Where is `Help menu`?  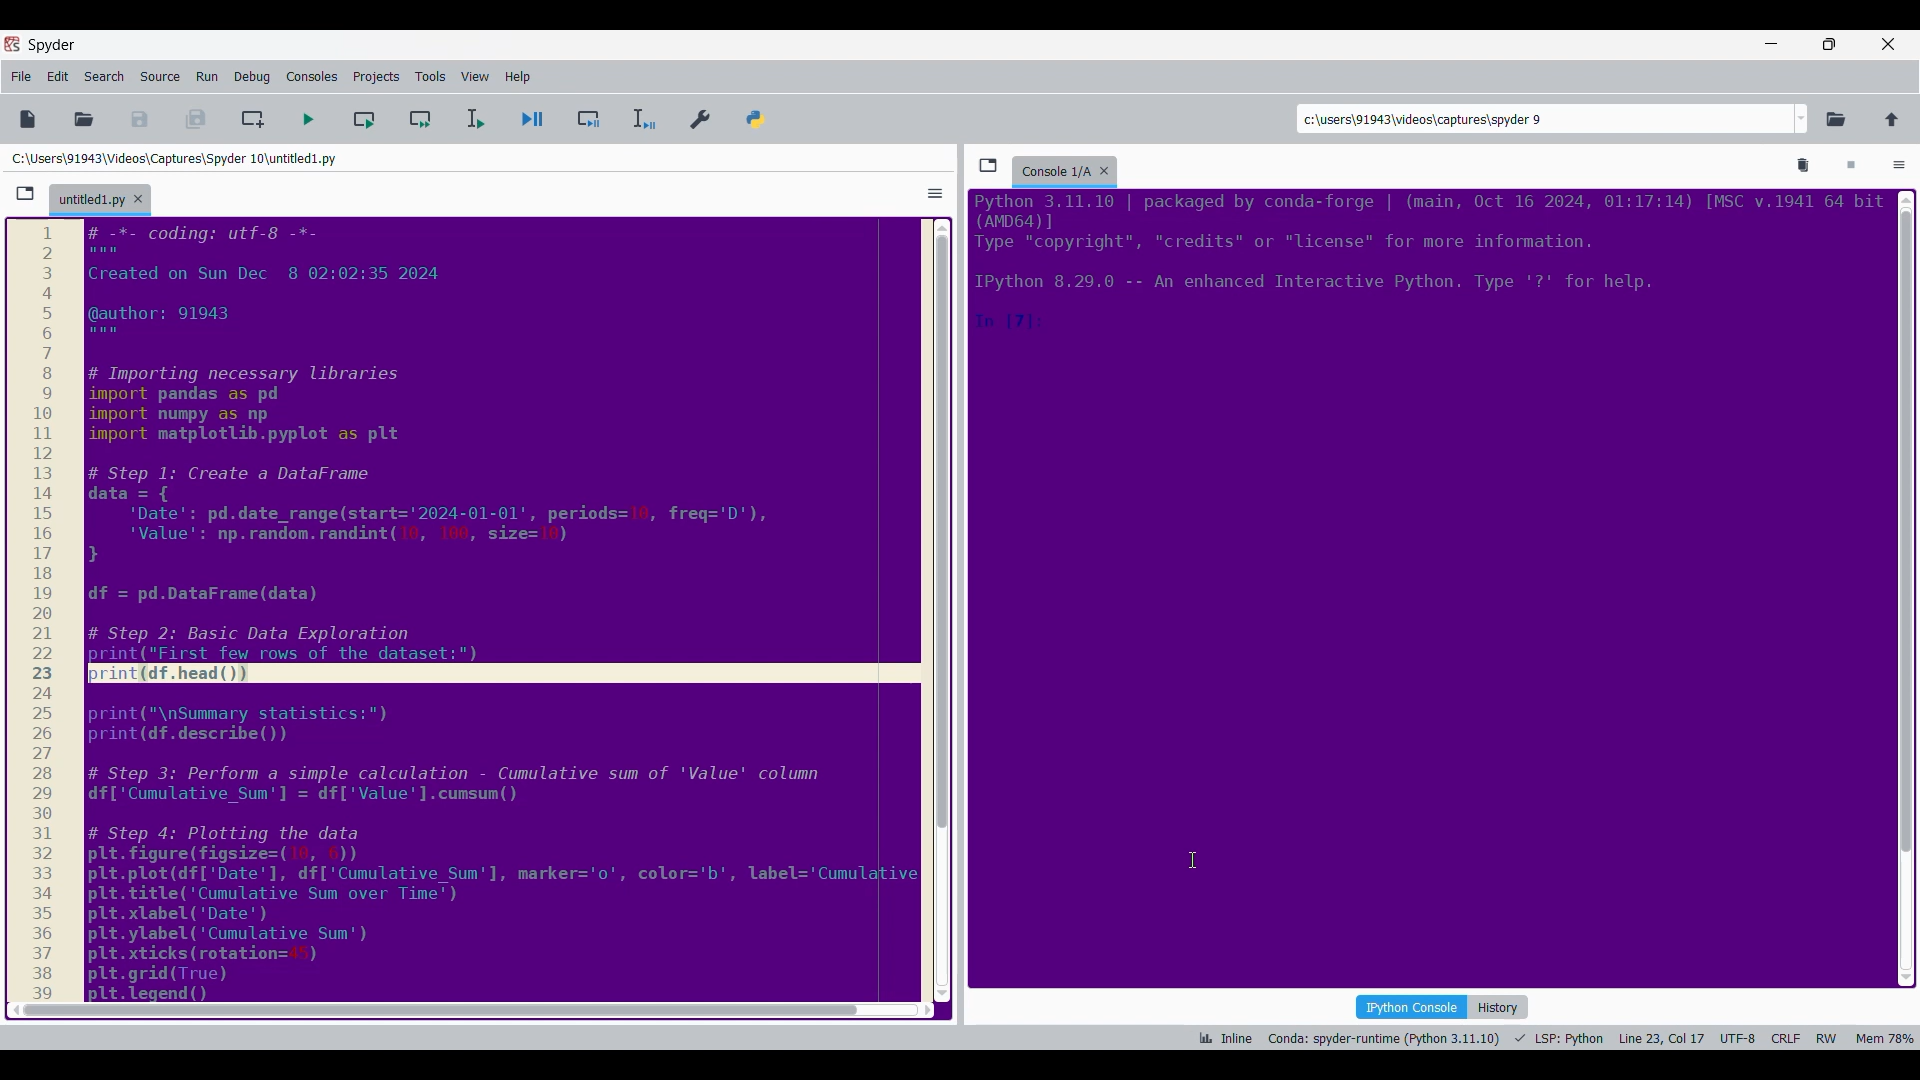
Help menu is located at coordinates (517, 77).